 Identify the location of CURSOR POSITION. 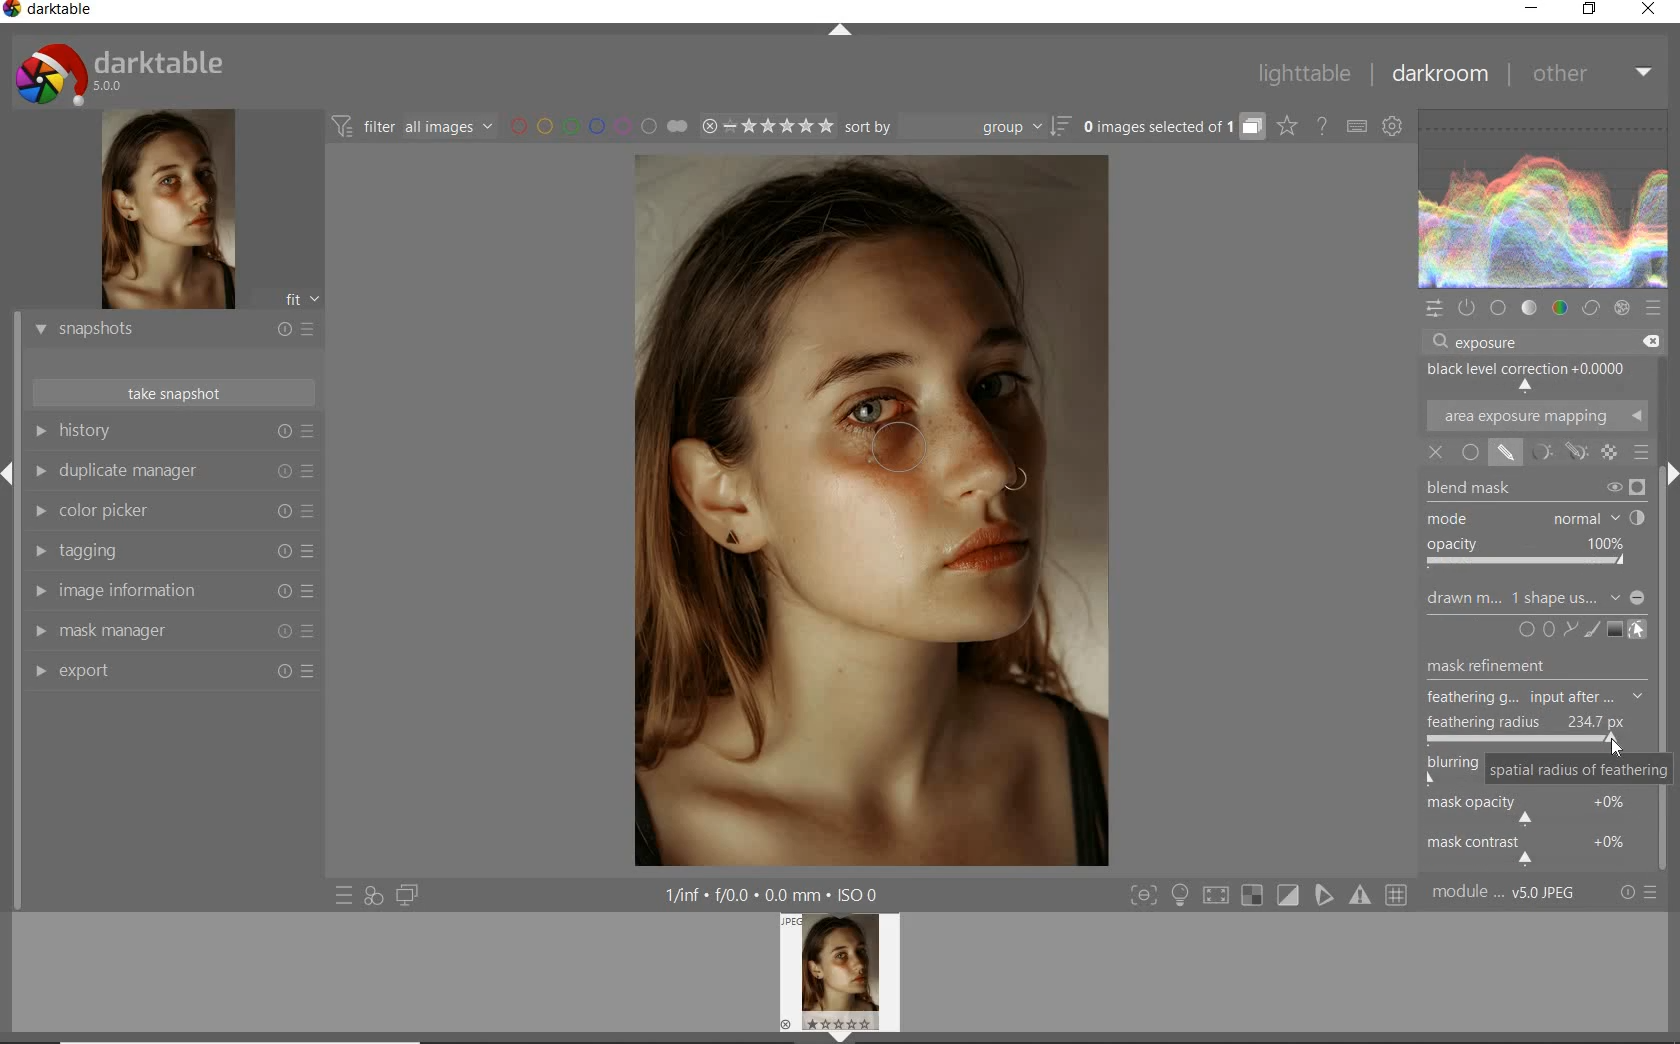
(1618, 749).